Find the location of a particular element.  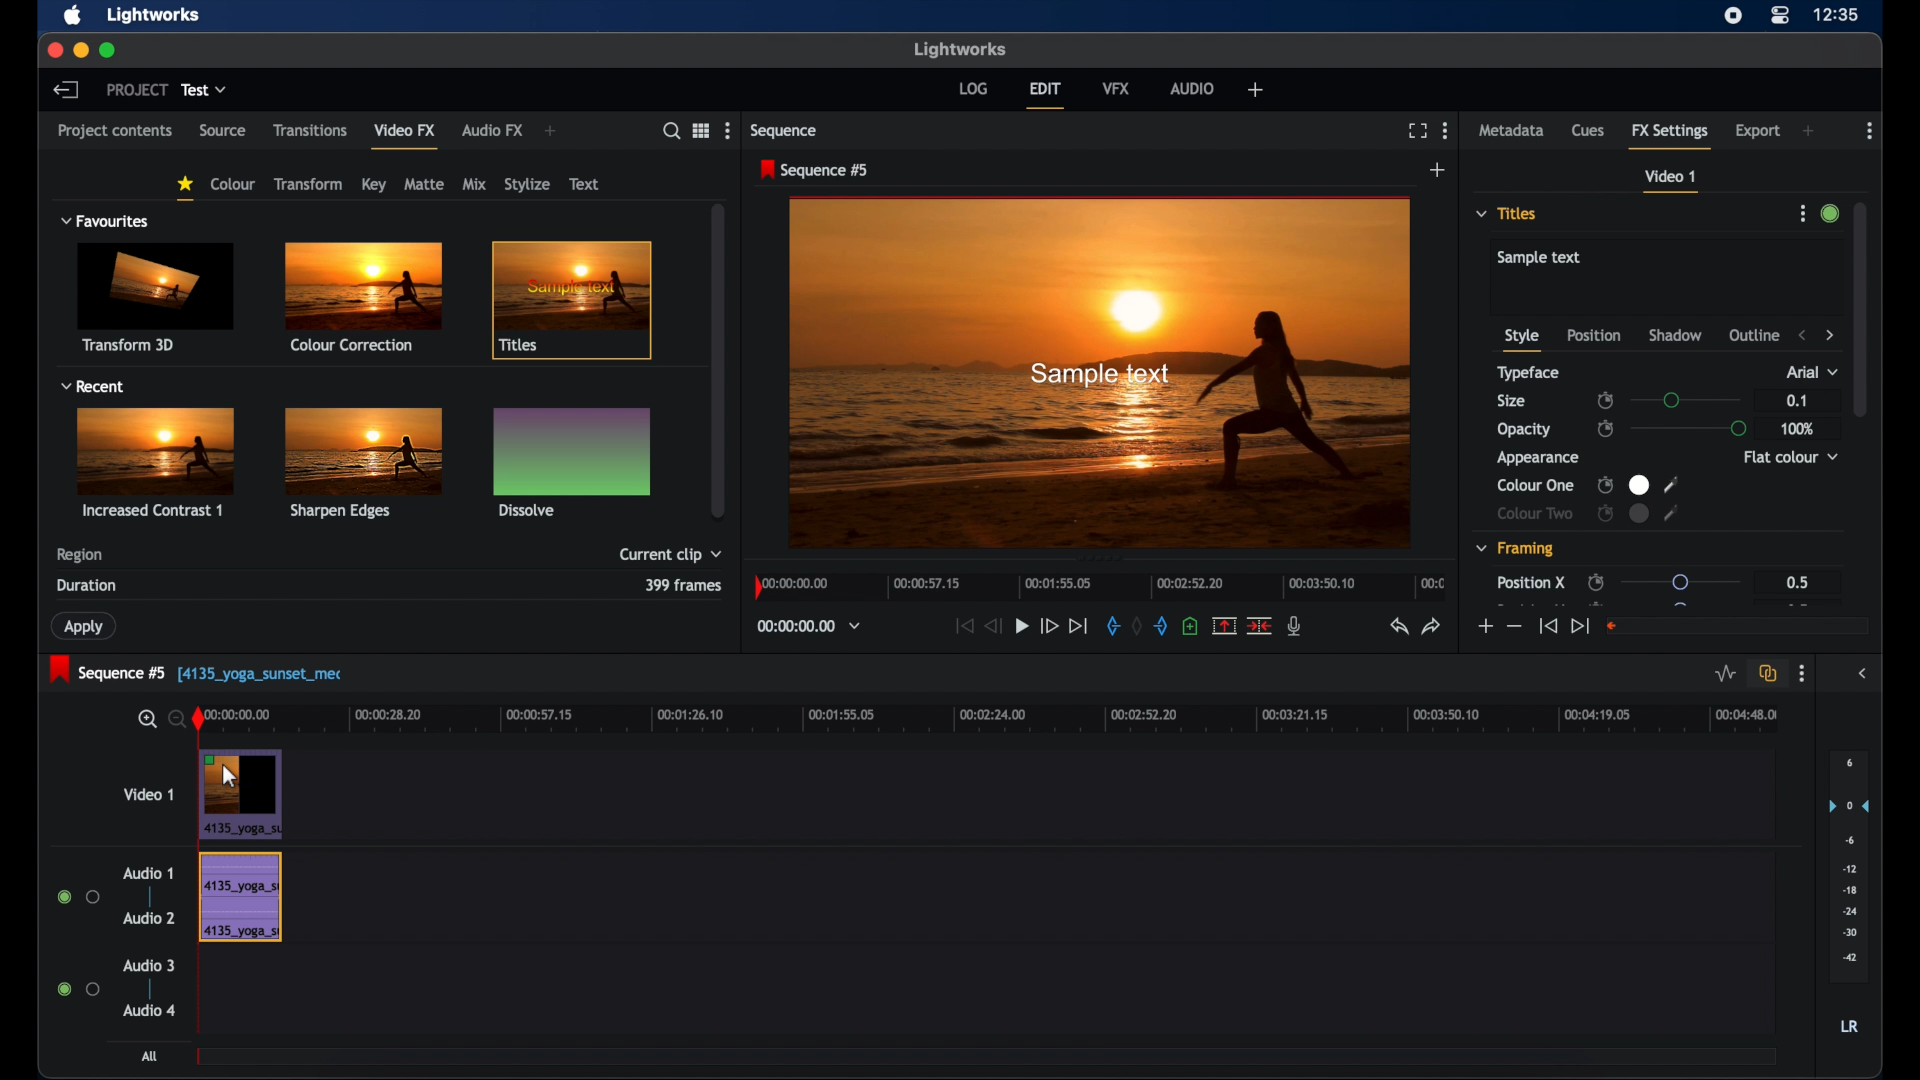

scroll box is located at coordinates (720, 360).